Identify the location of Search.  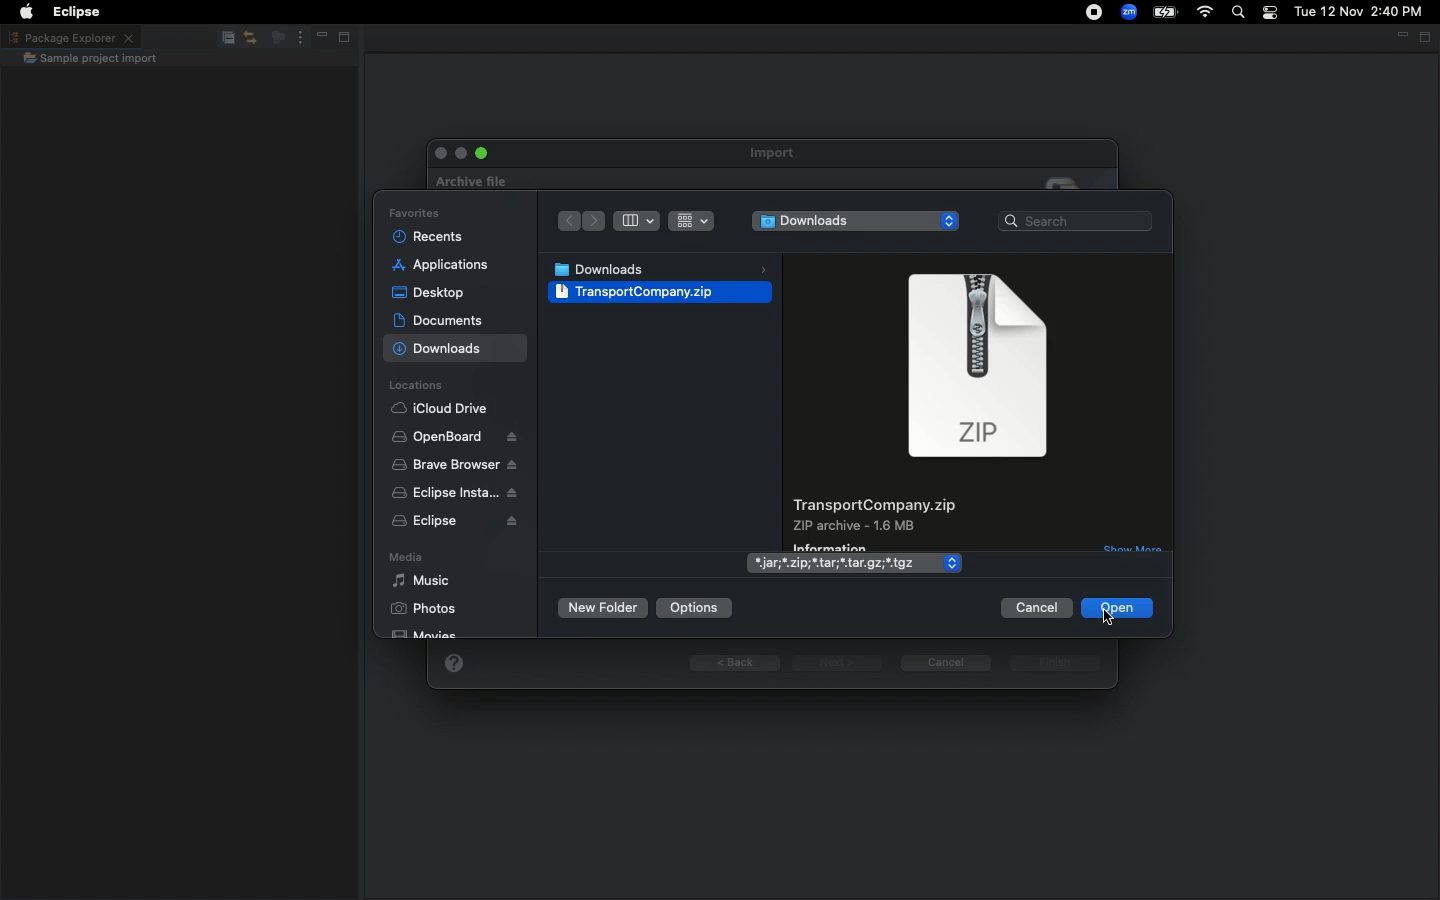
(1236, 13).